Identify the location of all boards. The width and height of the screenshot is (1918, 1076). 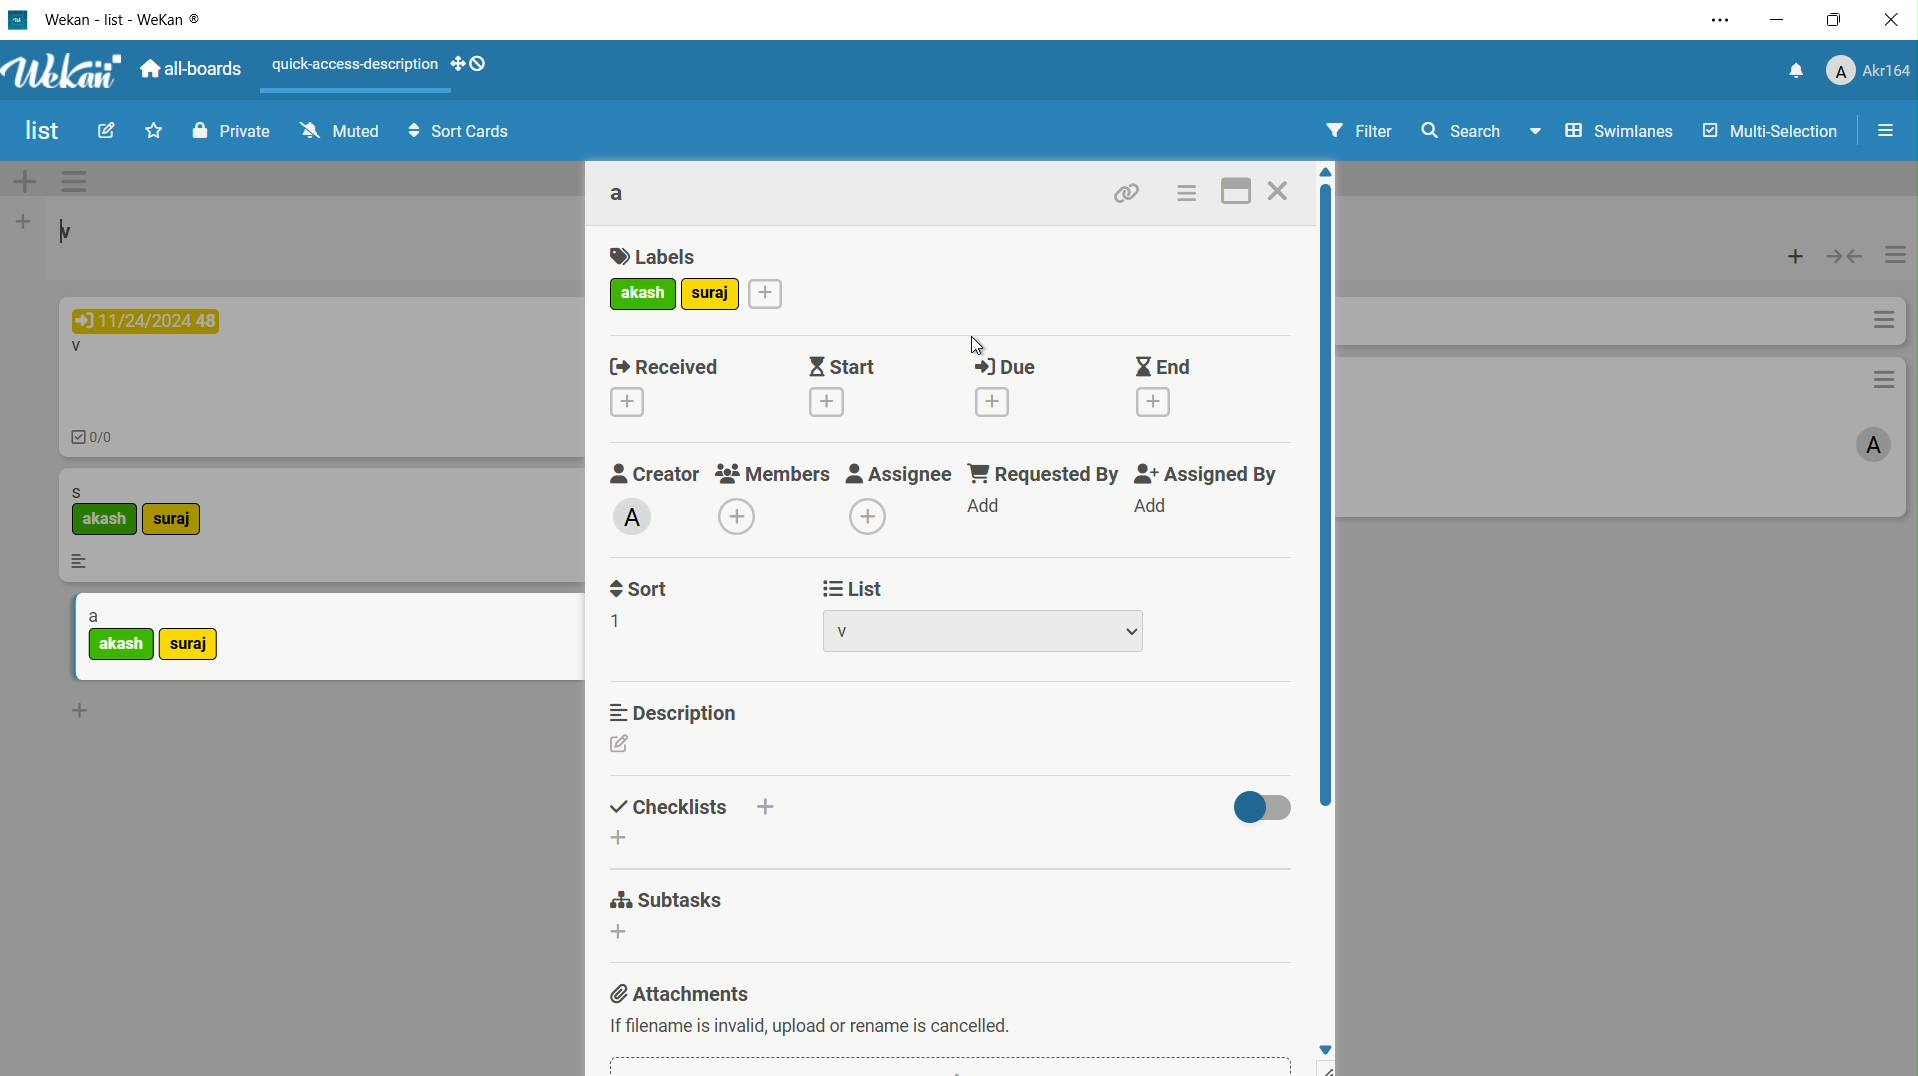
(195, 67).